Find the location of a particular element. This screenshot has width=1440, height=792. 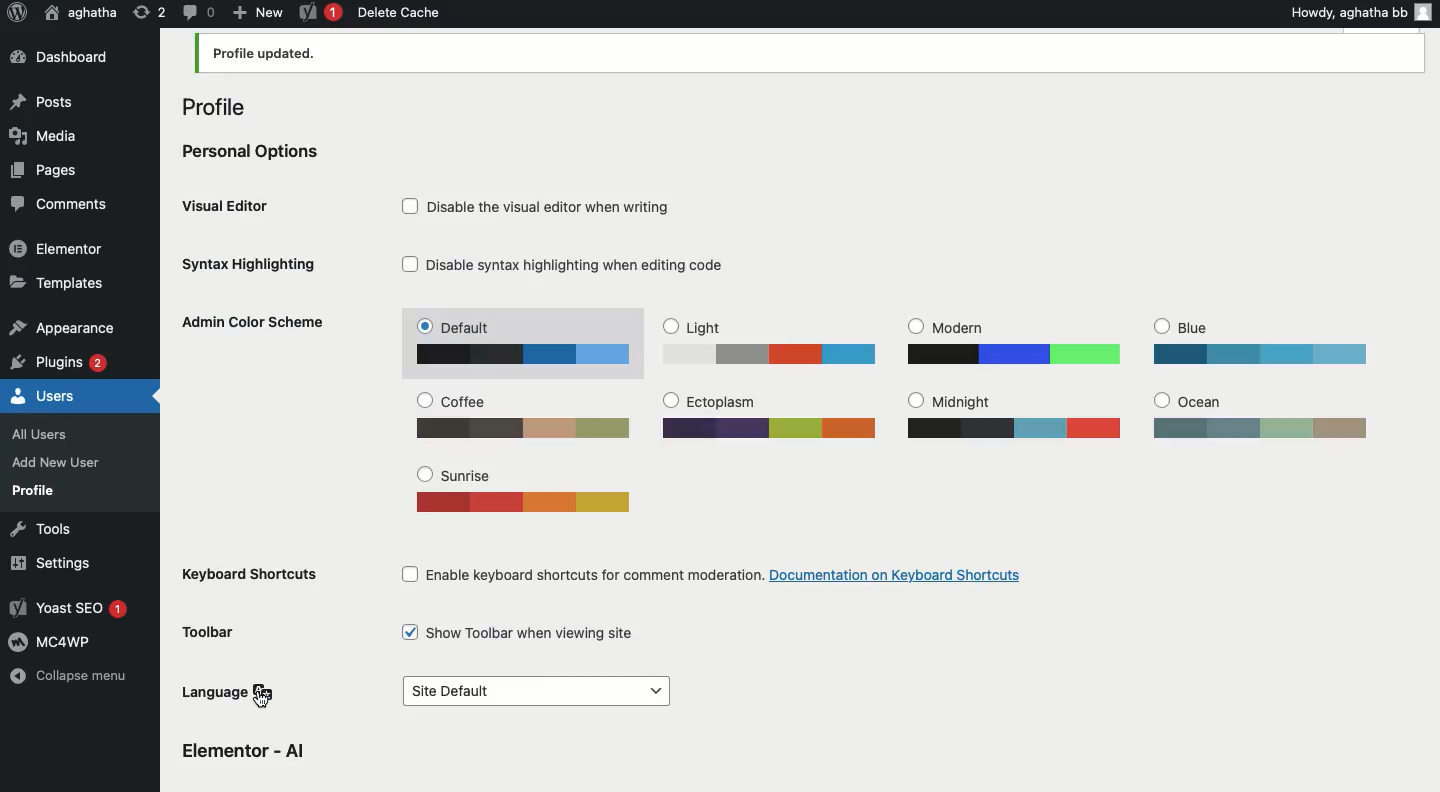

Delete cache is located at coordinates (398, 12).